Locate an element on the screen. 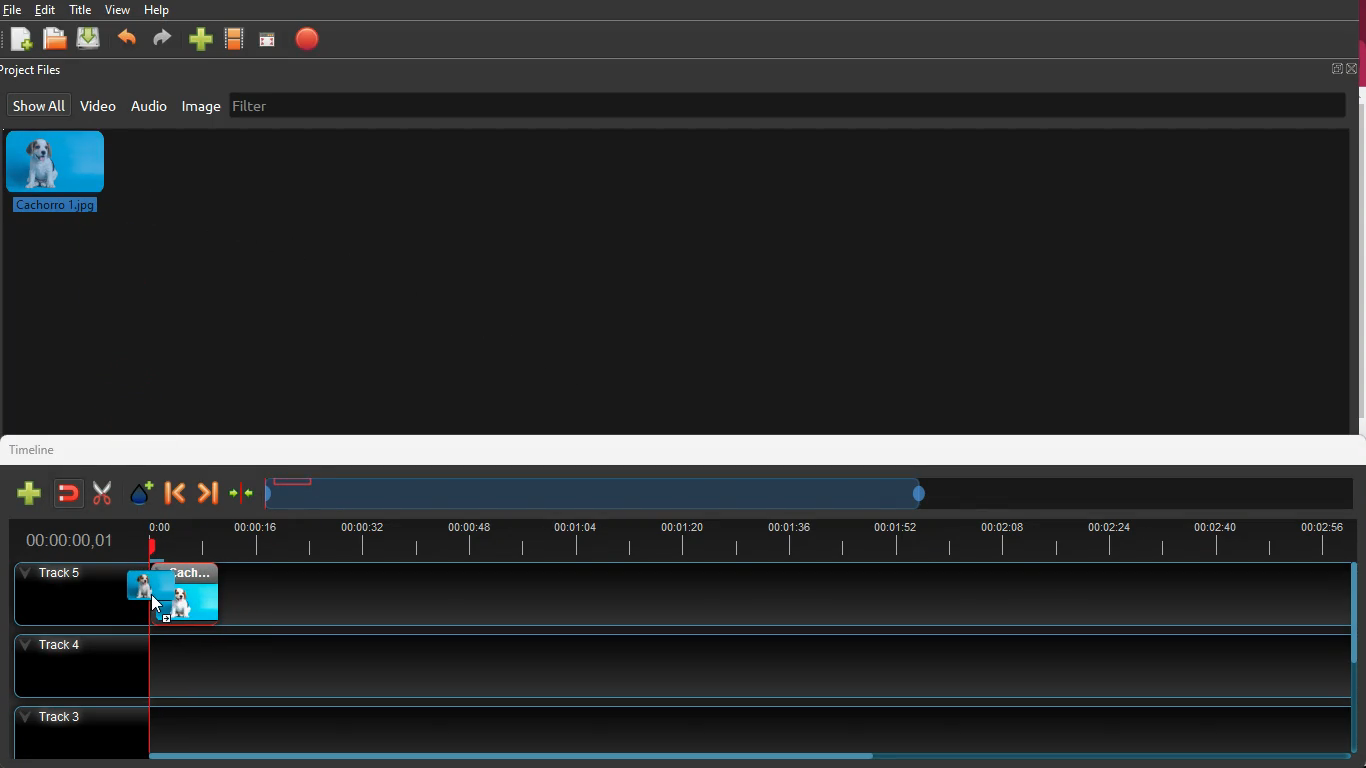 The width and height of the screenshot is (1366, 768). track is located at coordinates (674, 664).